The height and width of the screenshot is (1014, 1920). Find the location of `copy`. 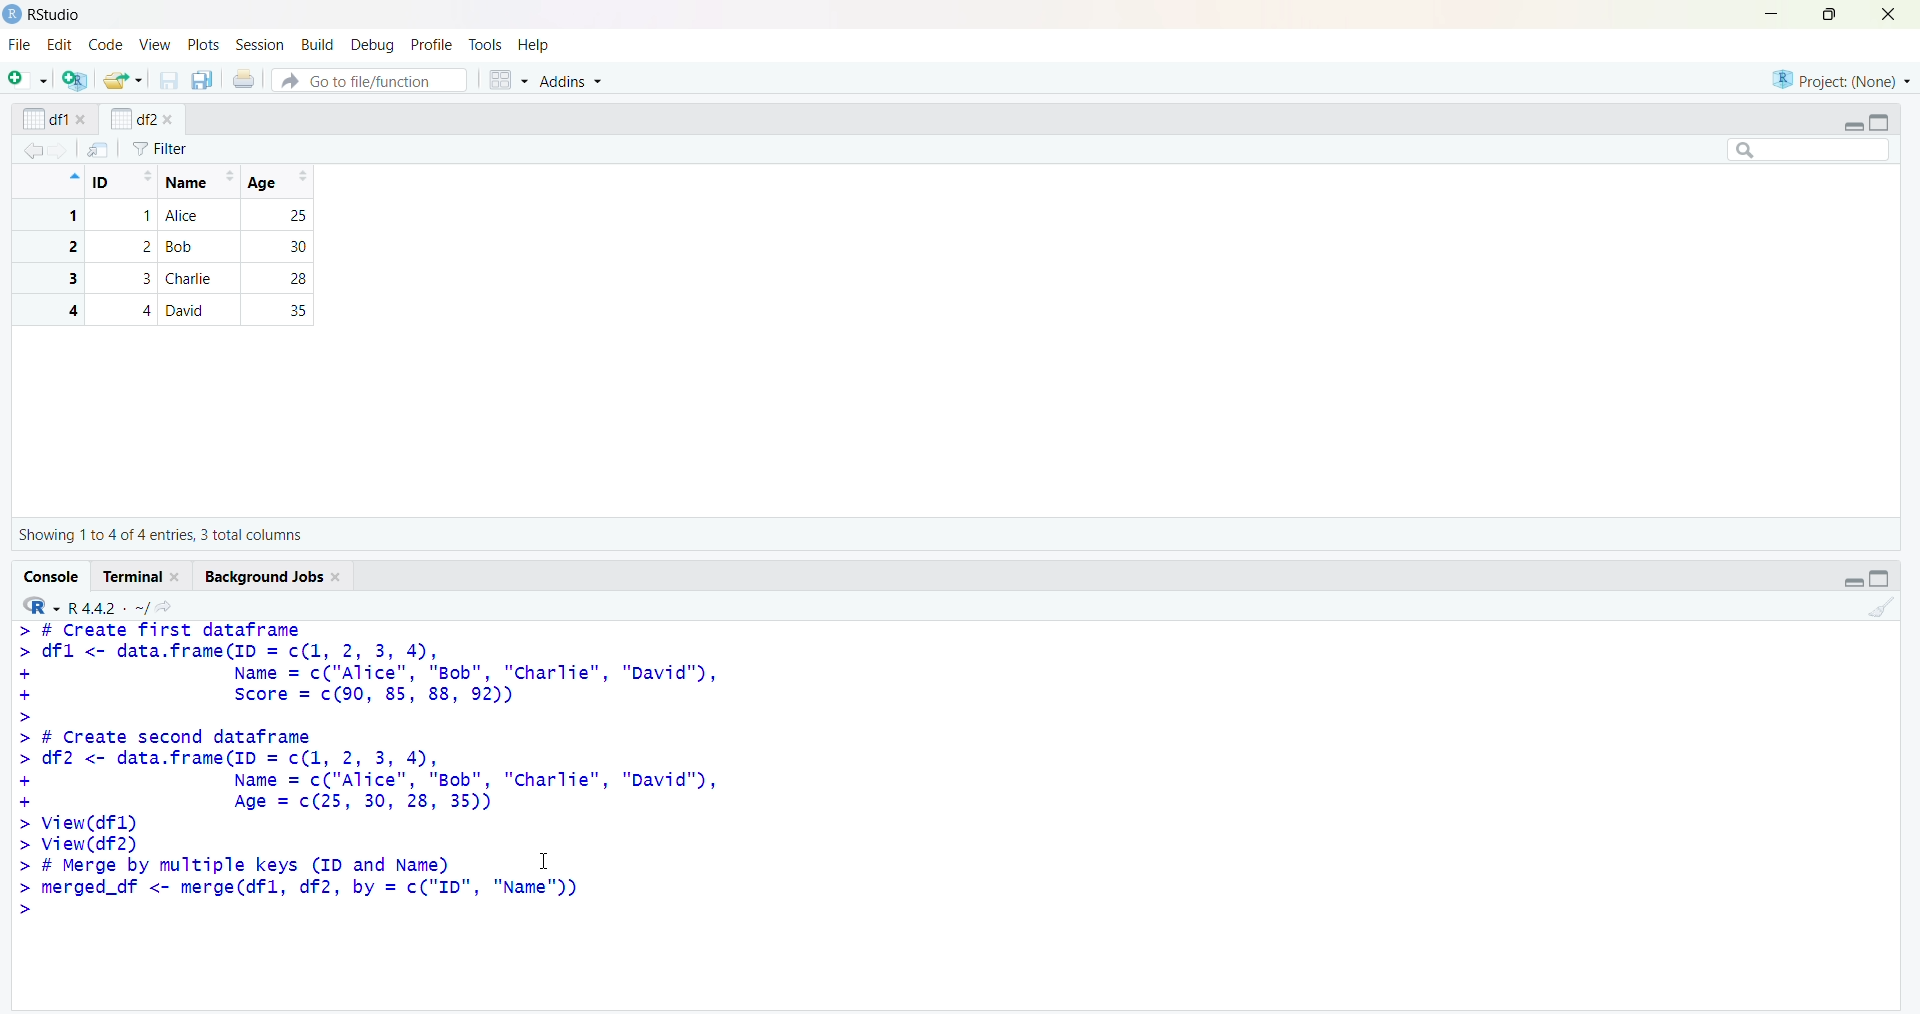

copy is located at coordinates (202, 80).